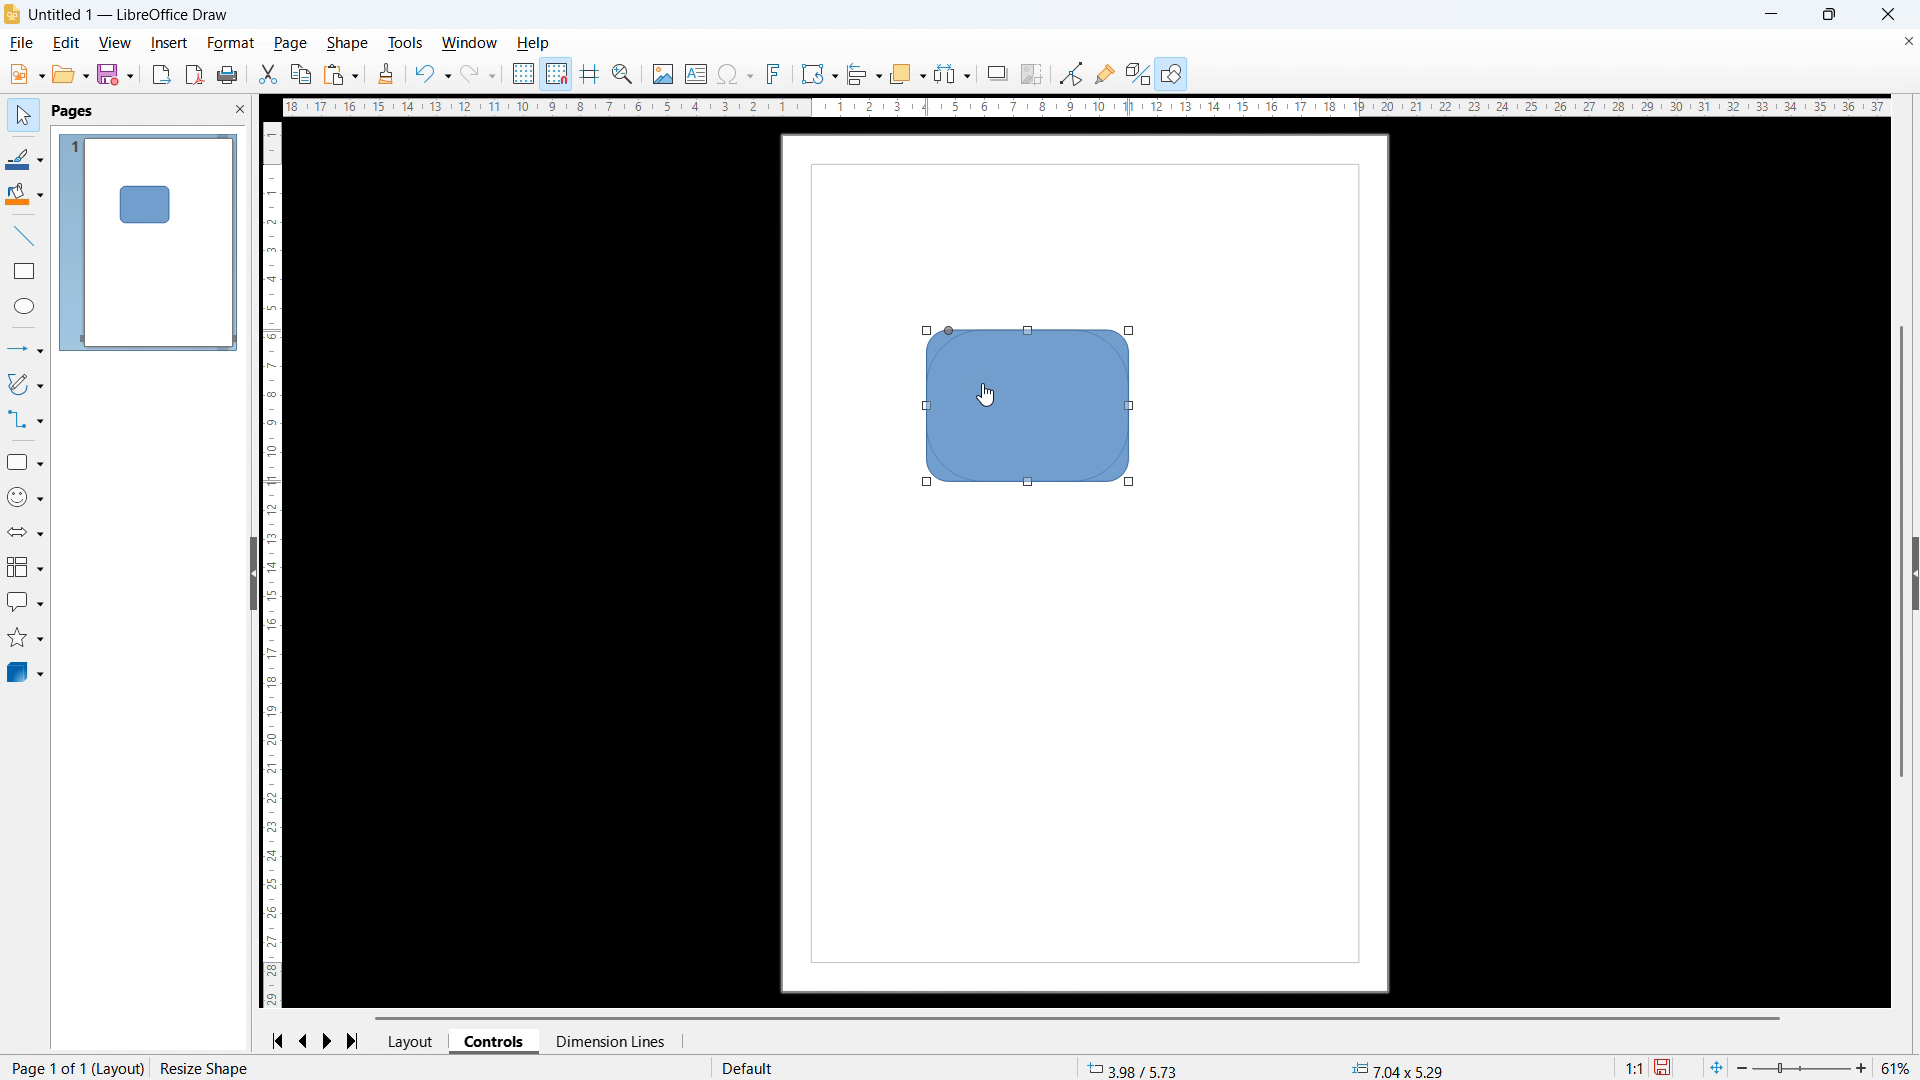 This screenshot has height=1080, width=1920. I want to click on Horizontal ruler , so click(1080, 107).